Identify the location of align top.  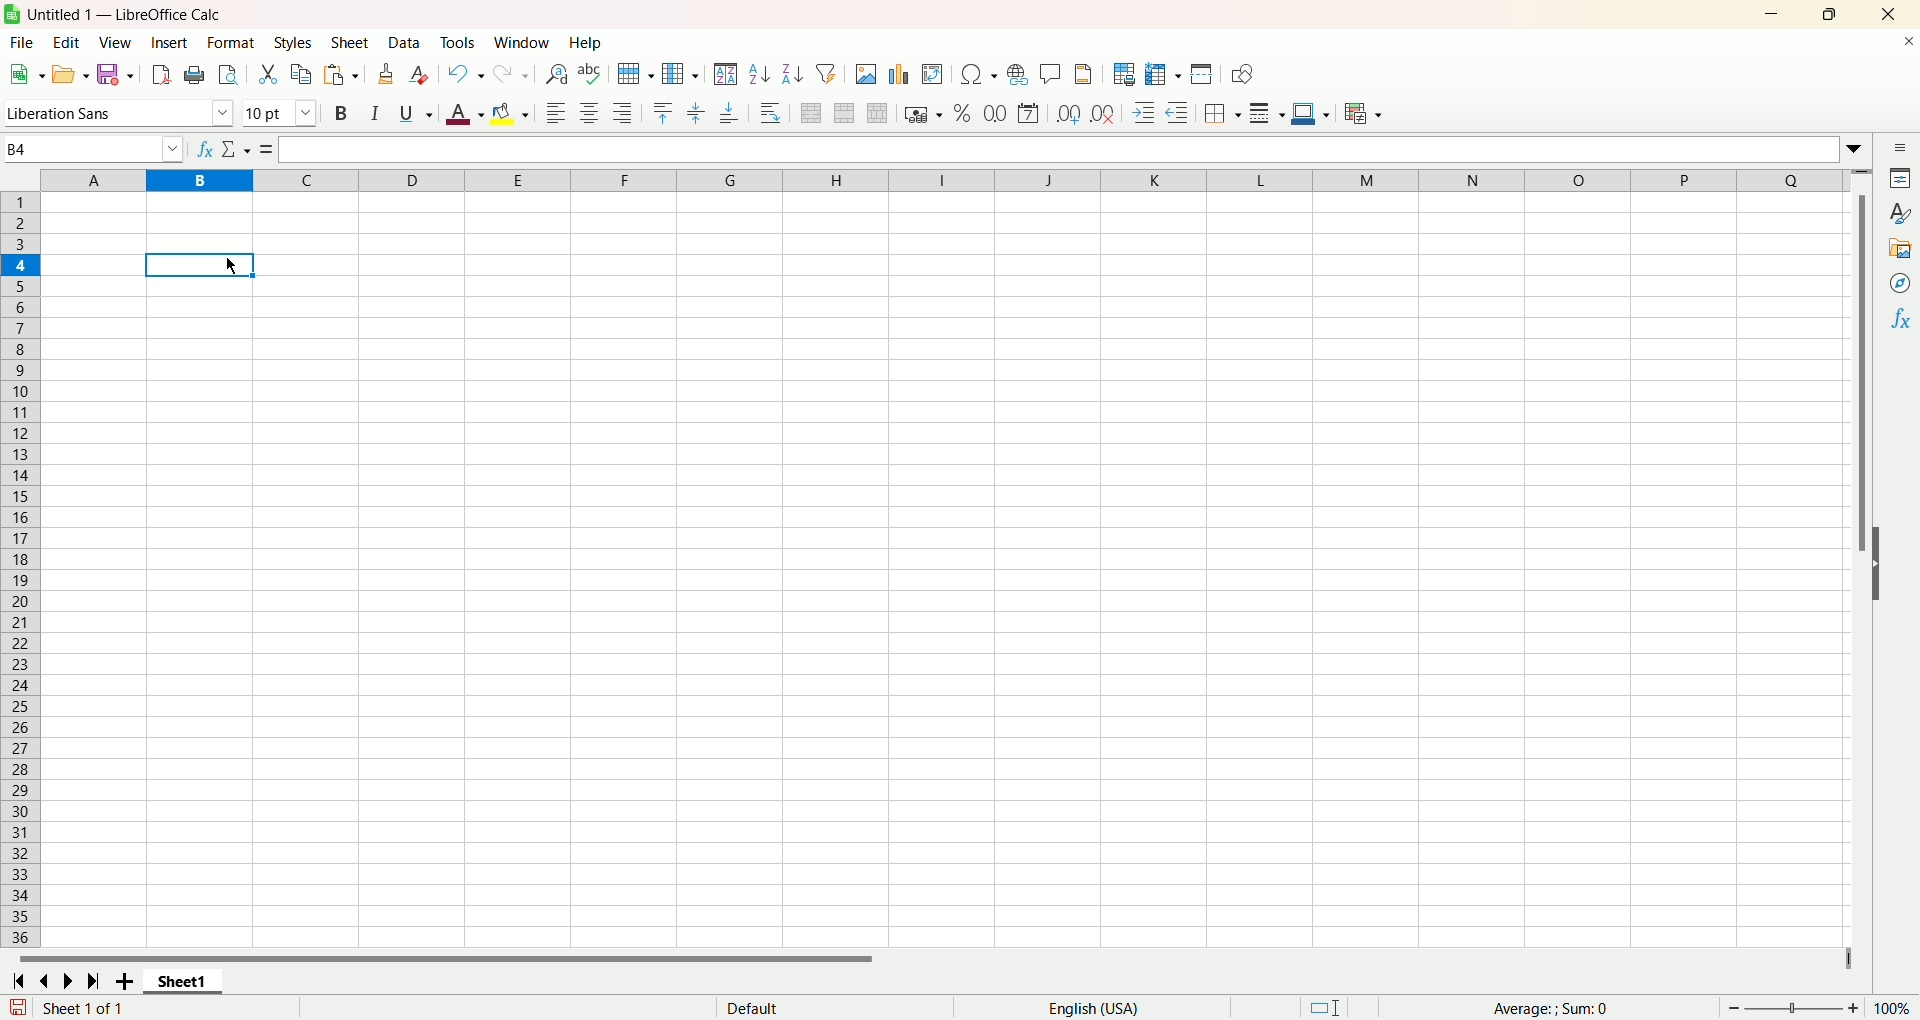
(662, 111).